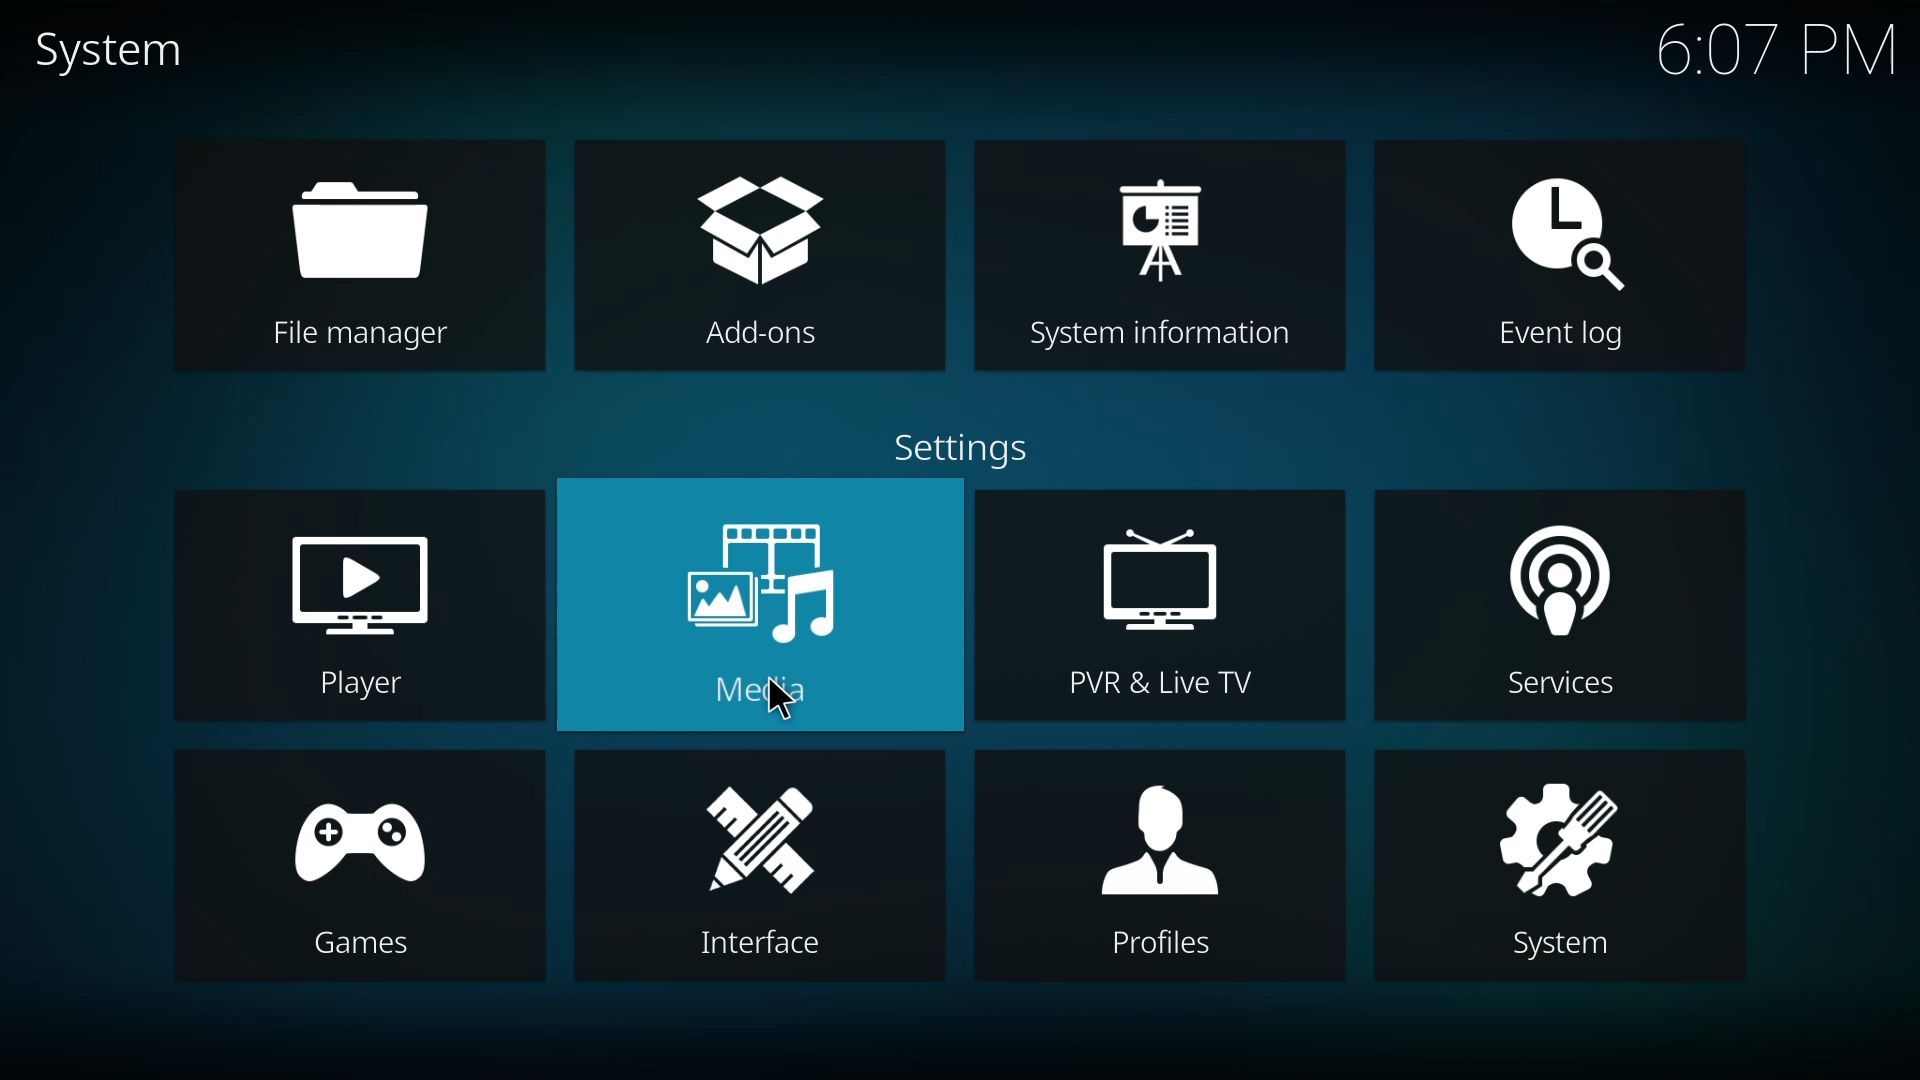 This screenshot has width=1920, height=1080. Describe the element at coordinates (1562, 943) in the screenshot. I see `System` at that location.